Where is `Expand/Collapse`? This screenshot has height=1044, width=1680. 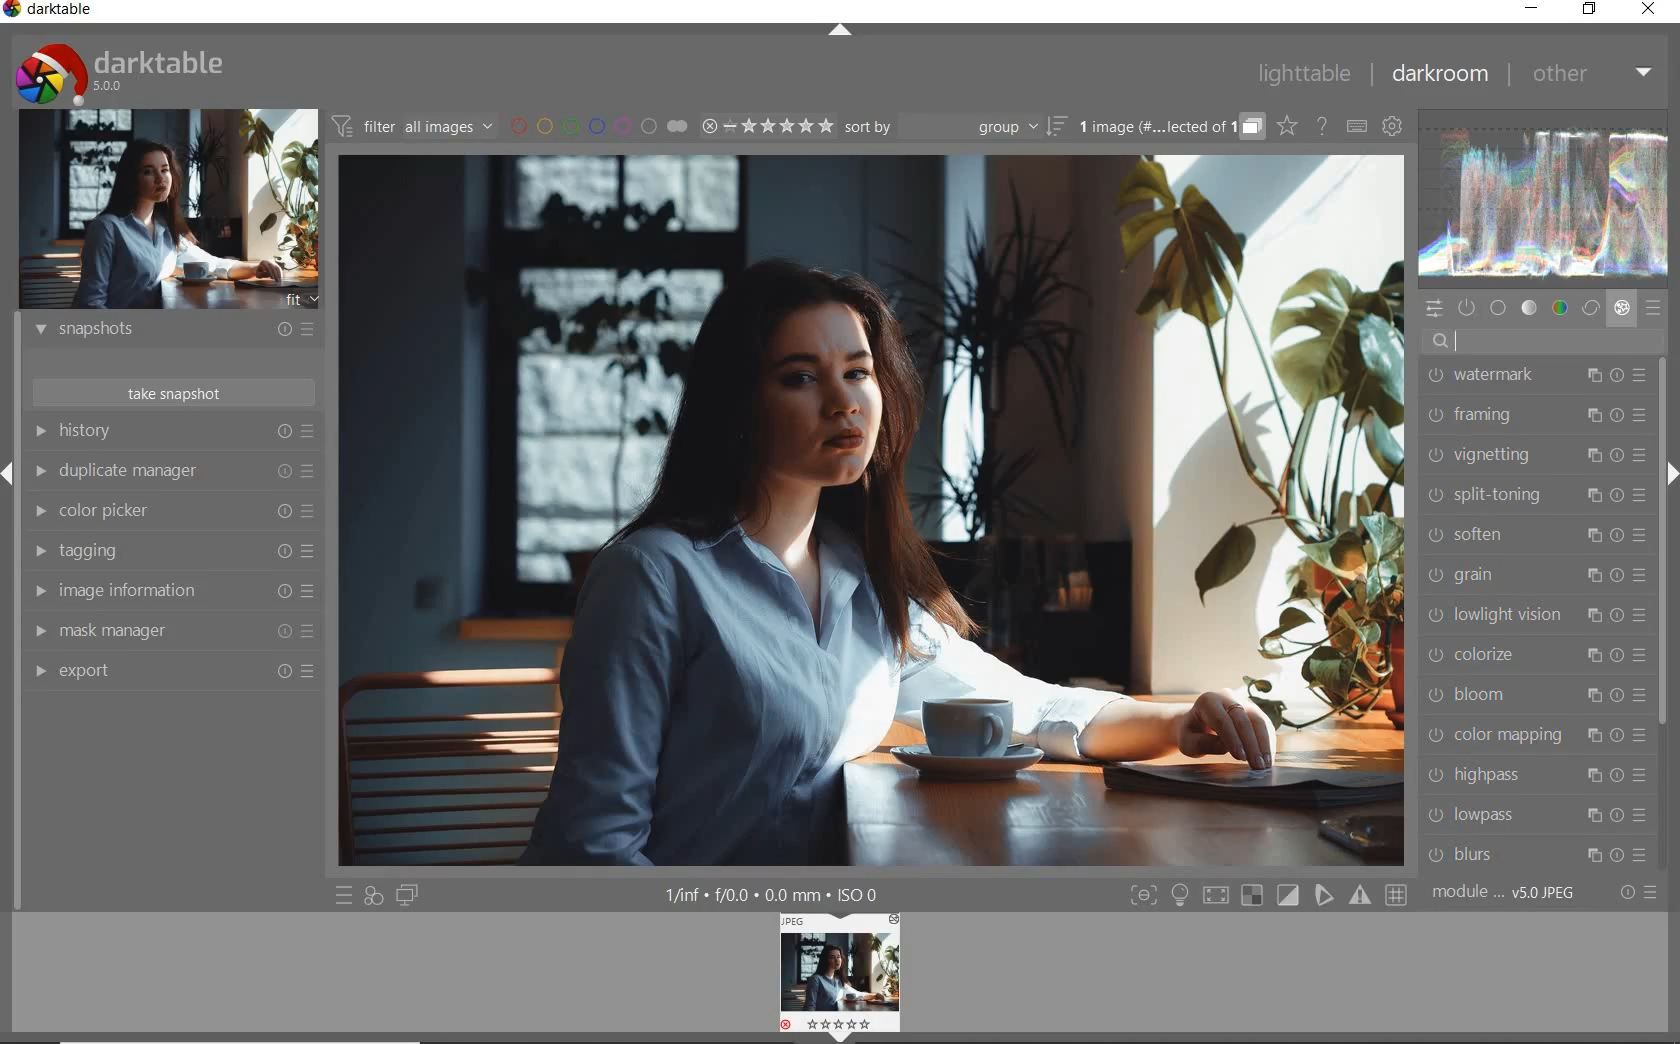 Expand/Collapse is located at coordinates (1670, 474).